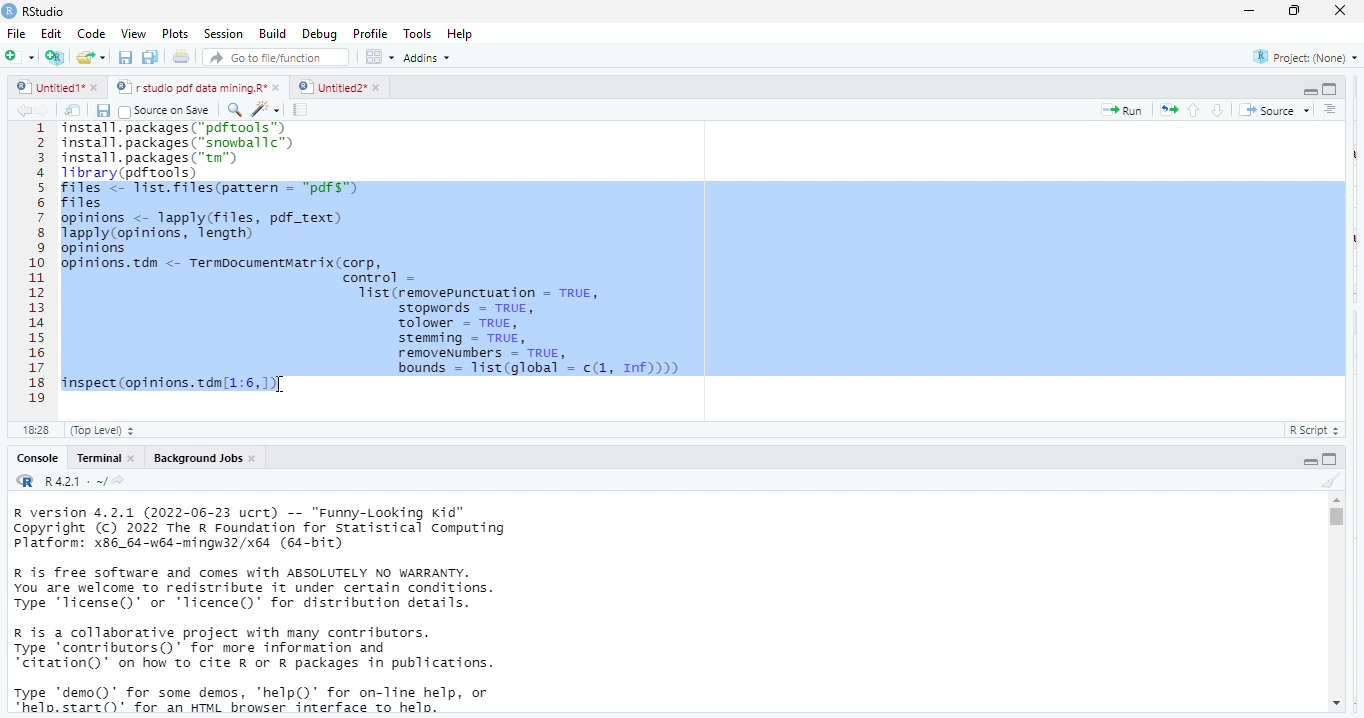  I want to click on show document outline, so click(1332, 110).